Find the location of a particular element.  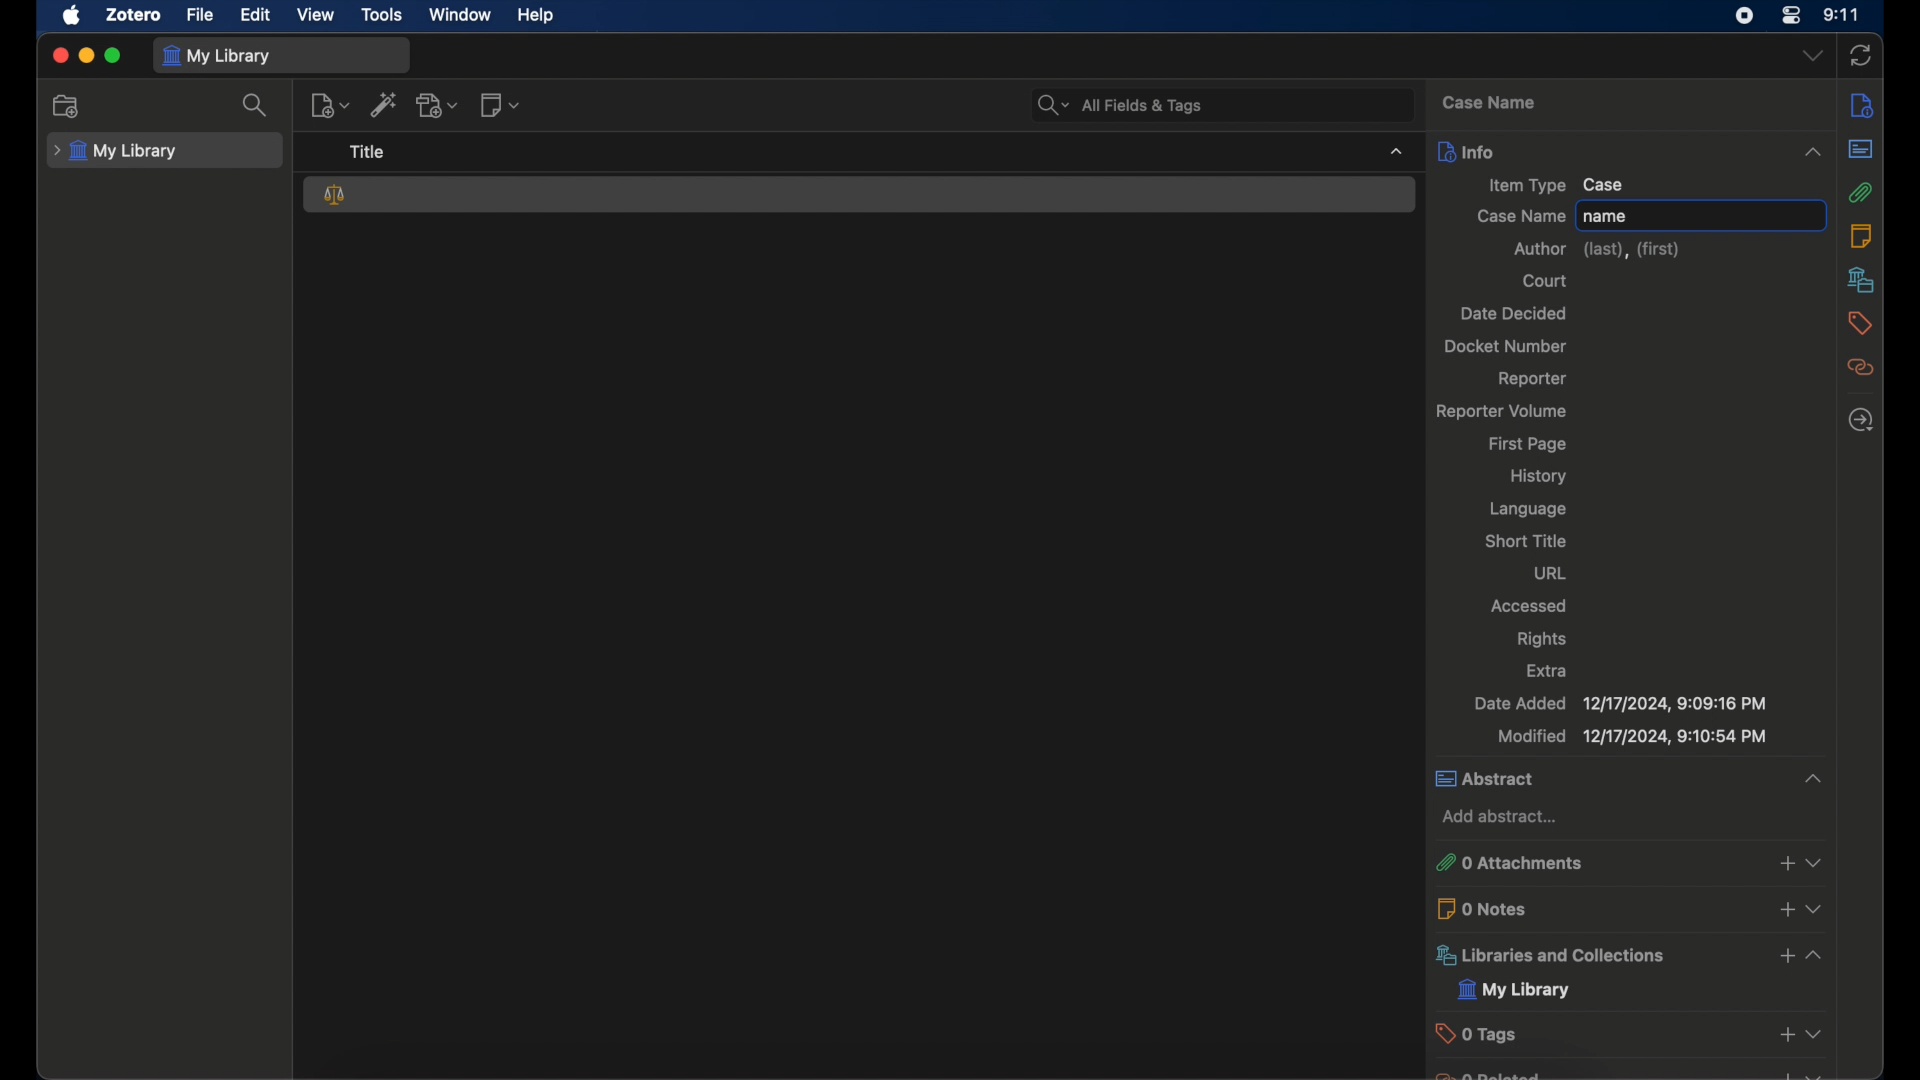

info is located at coordinates (1861, 106).